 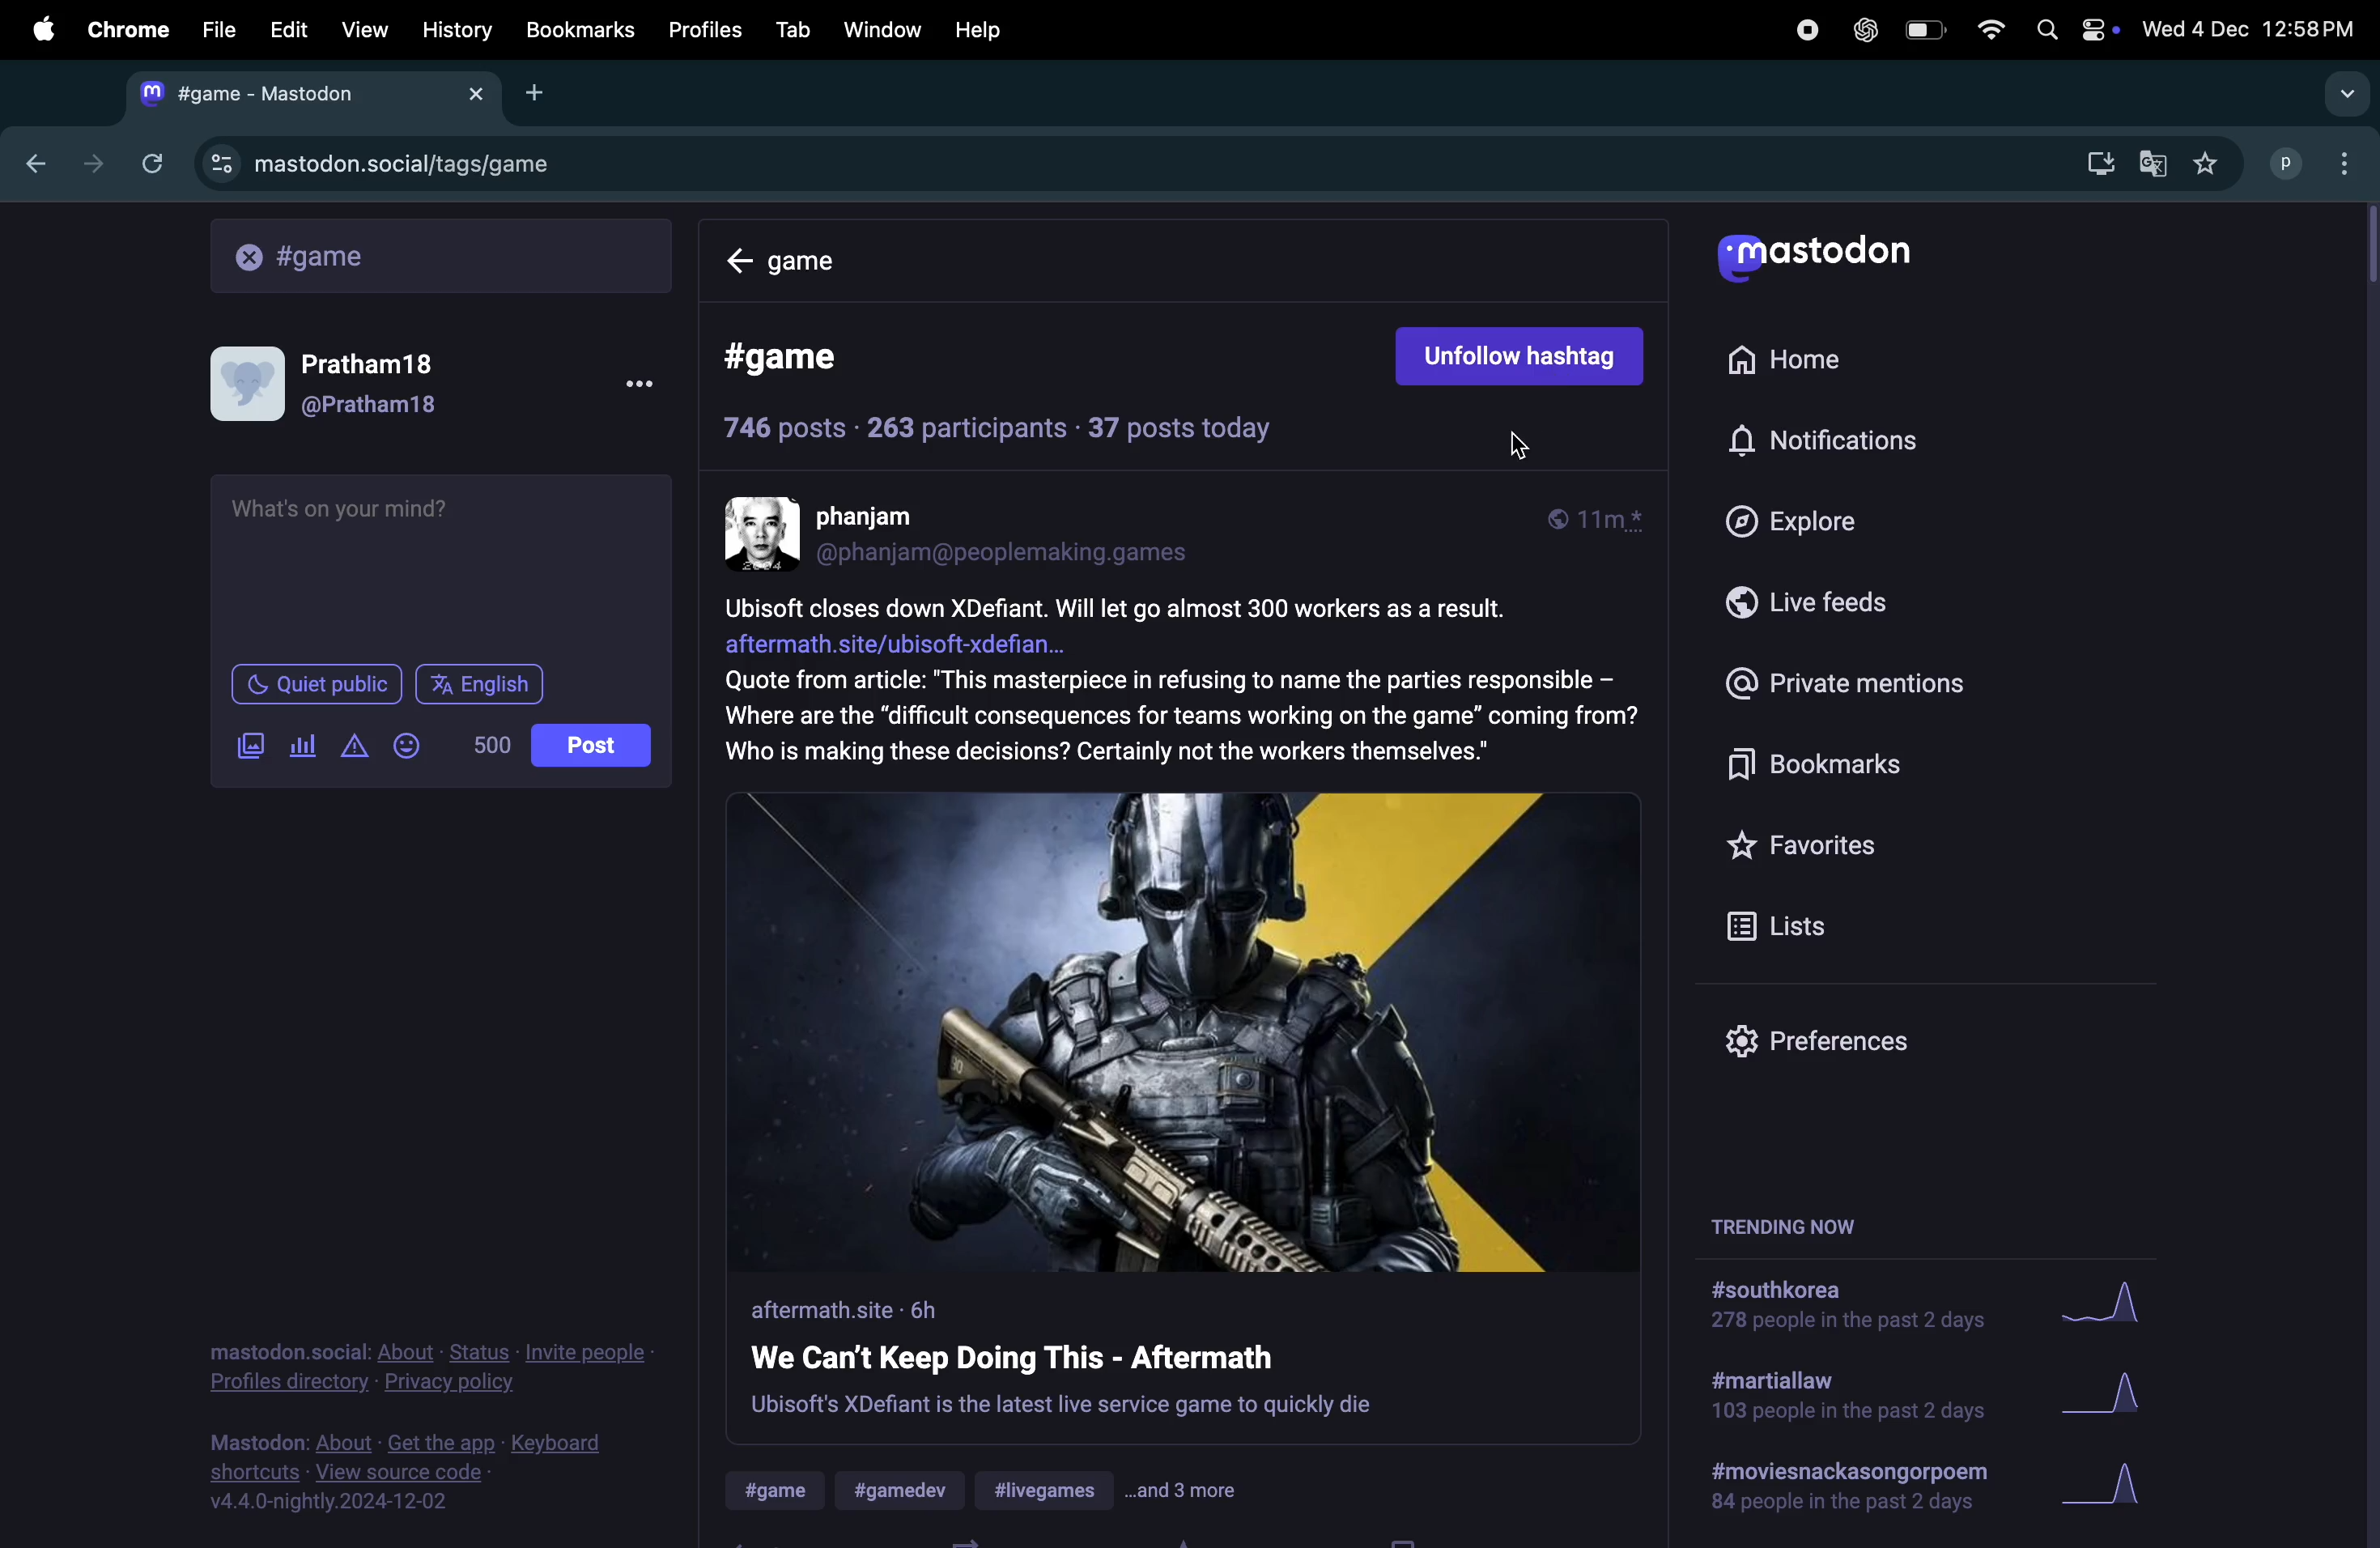 What do you see at coordinates (630, 385) in the screenshot?
I see `options` at bounding box center [630, 385].